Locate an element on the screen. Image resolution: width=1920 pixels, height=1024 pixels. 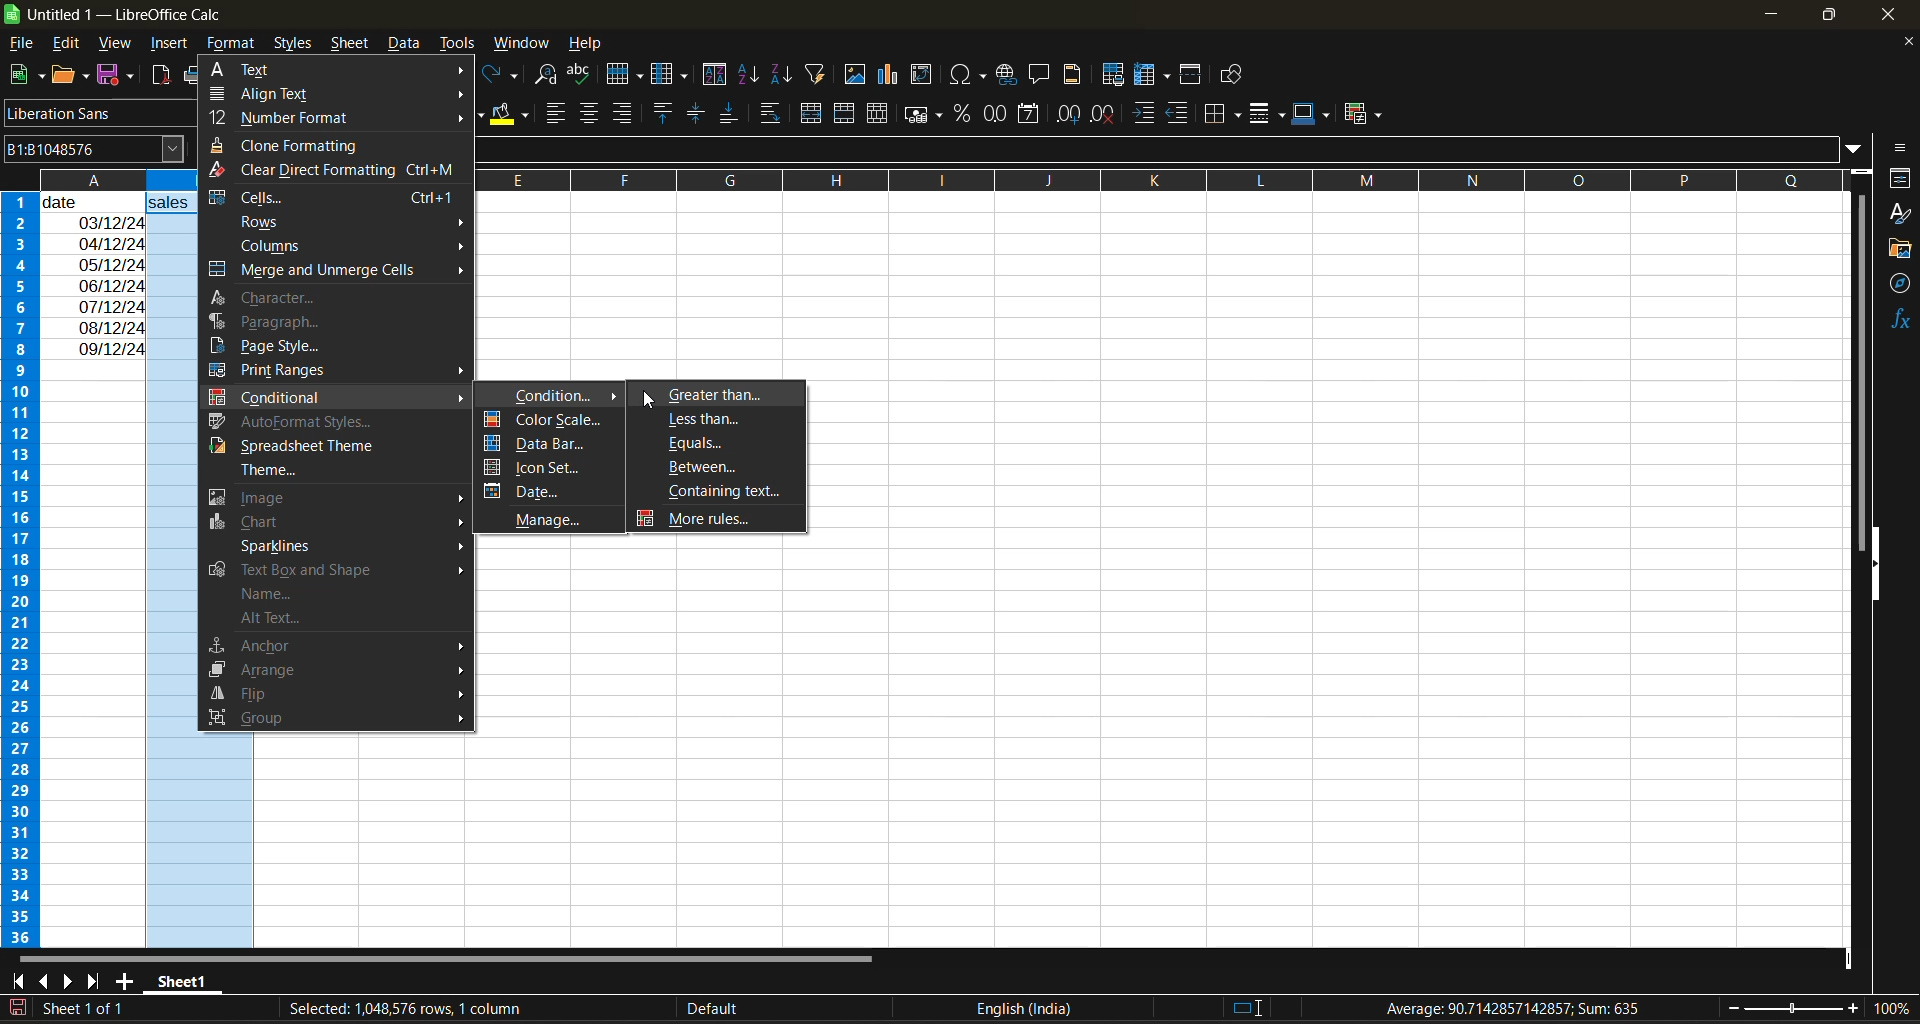
more rules is located at coordinates (697, 521).